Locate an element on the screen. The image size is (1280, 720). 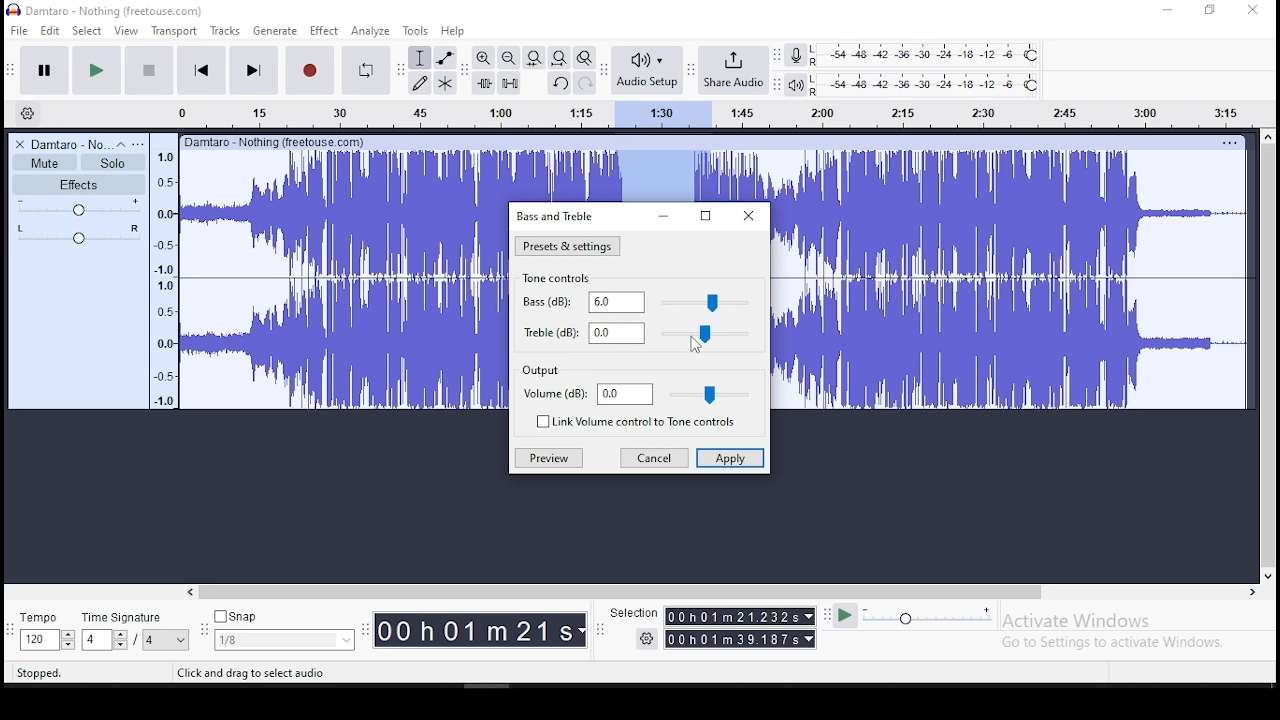
volume is located at coordinates (80, 207).